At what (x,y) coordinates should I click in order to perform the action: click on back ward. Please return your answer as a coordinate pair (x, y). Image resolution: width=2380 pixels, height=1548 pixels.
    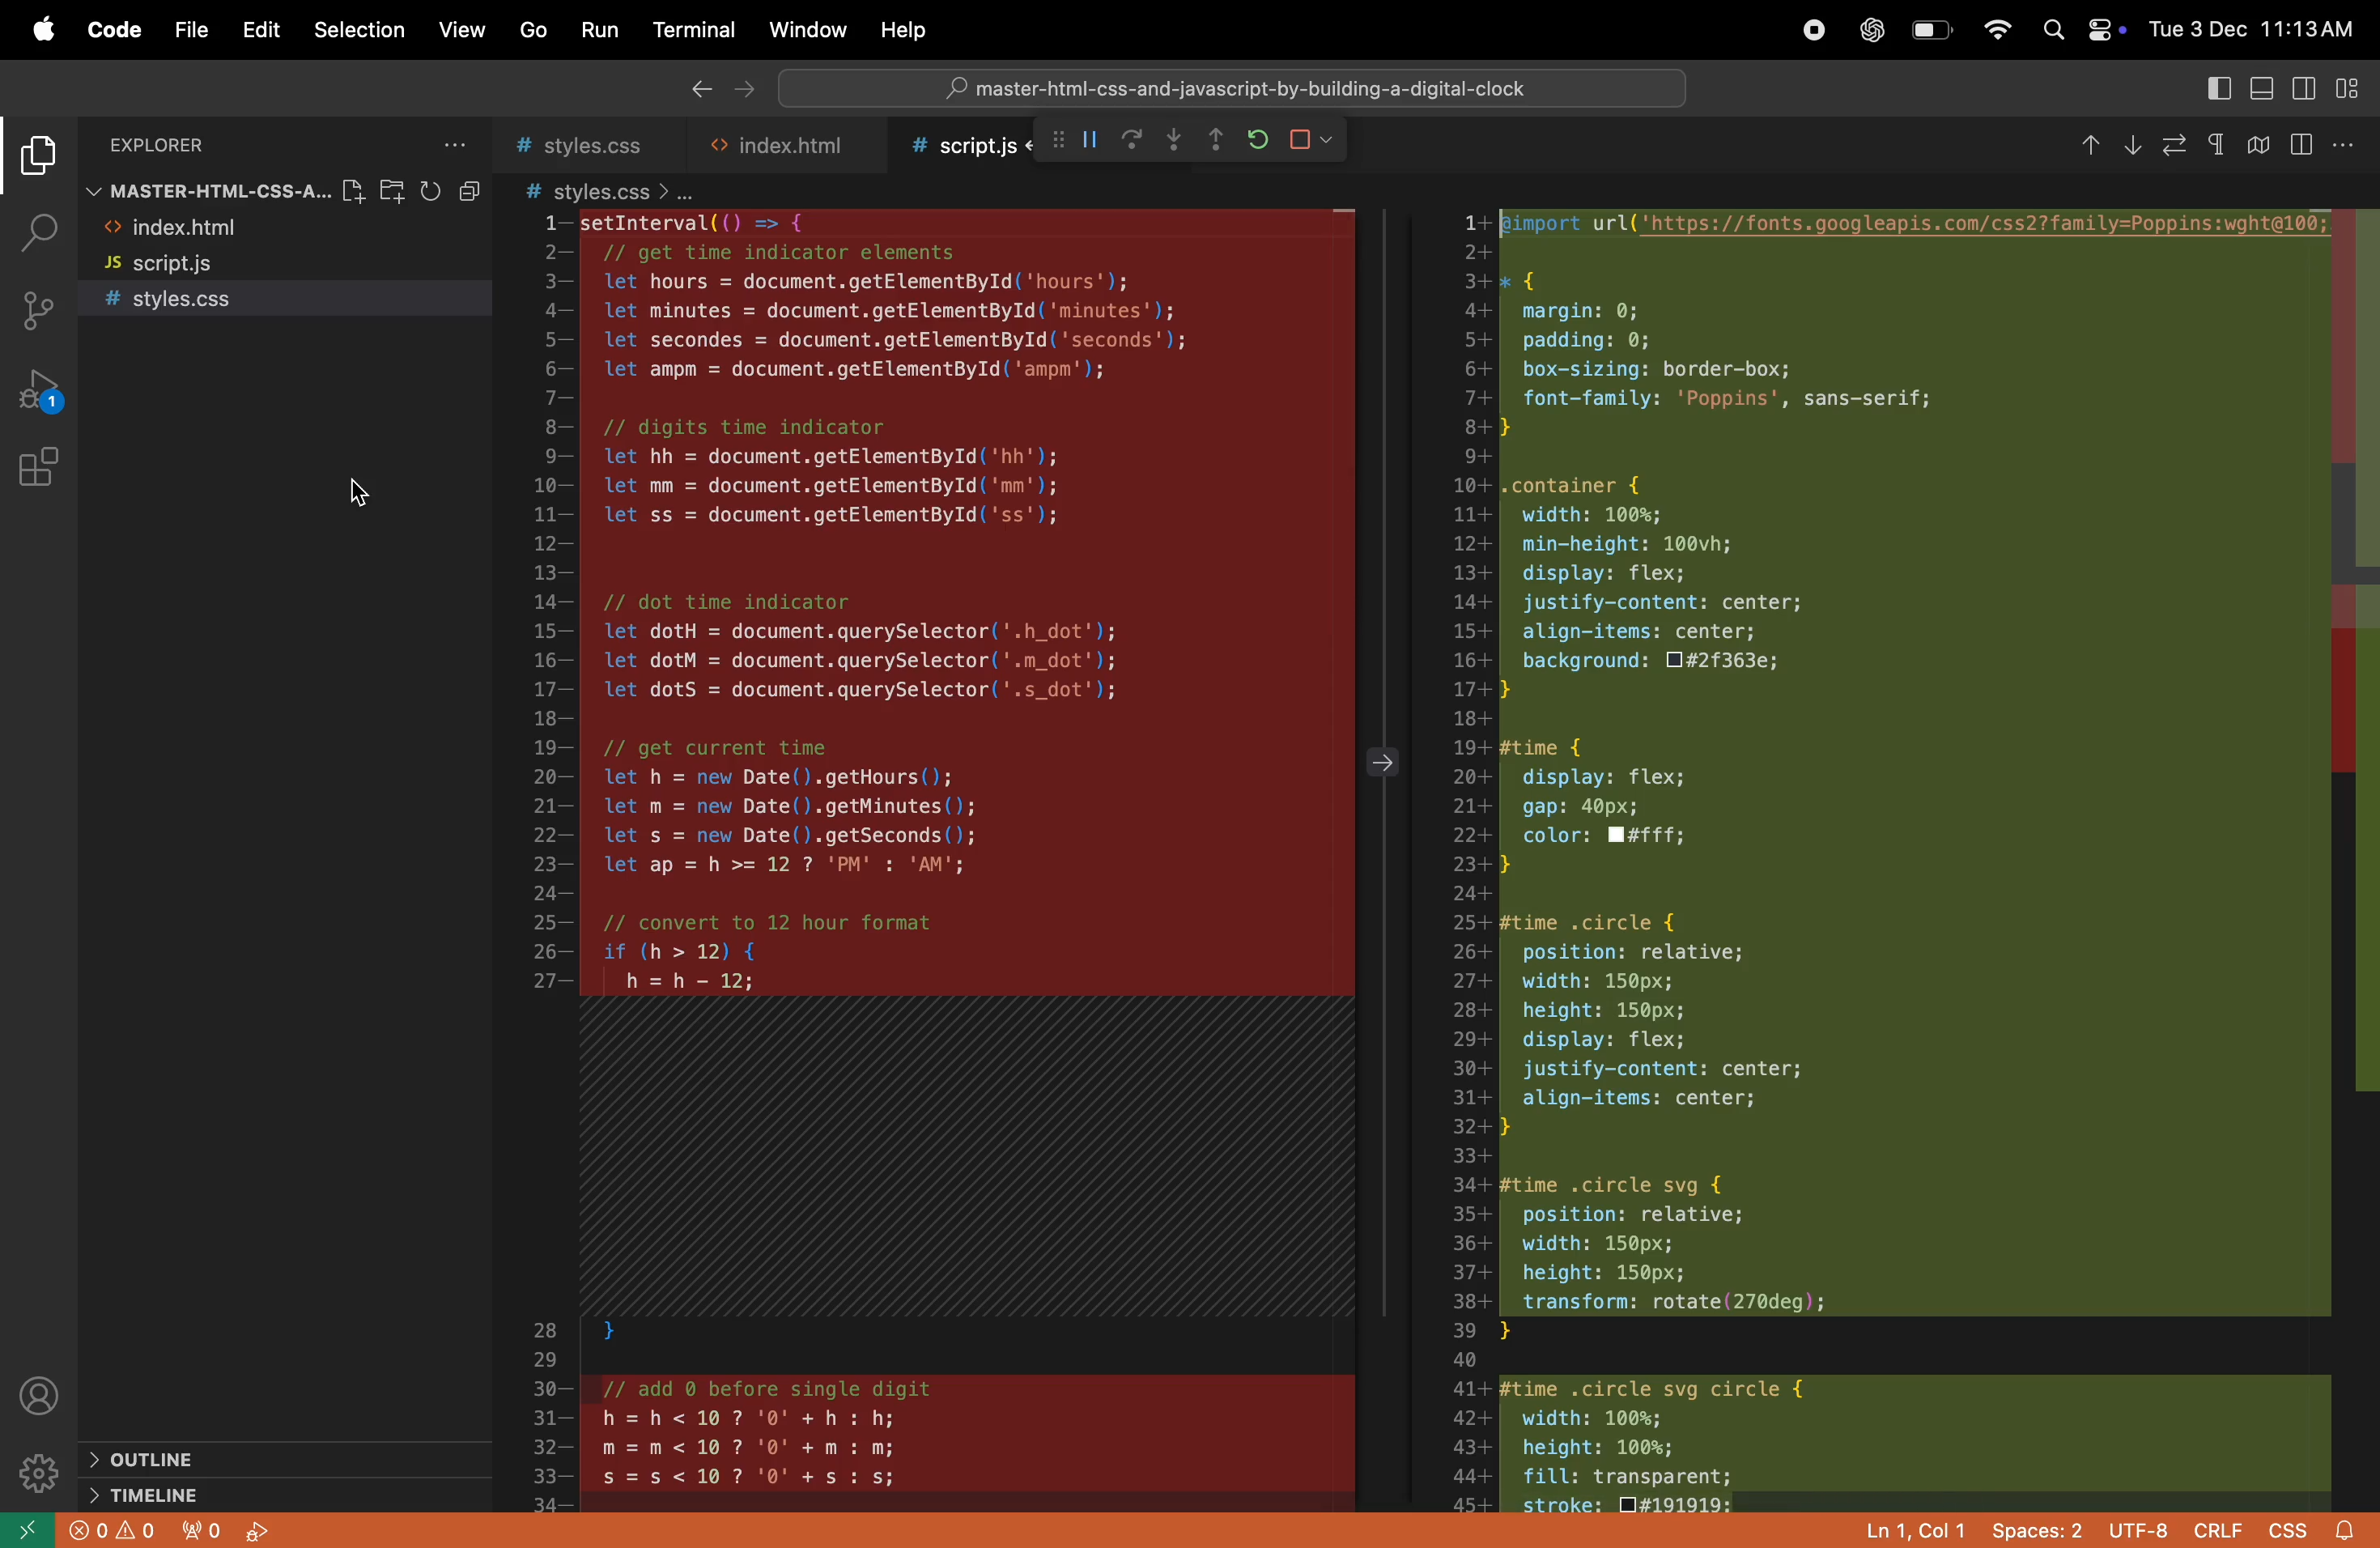
    Looking at the image, I should click on (692, 91).